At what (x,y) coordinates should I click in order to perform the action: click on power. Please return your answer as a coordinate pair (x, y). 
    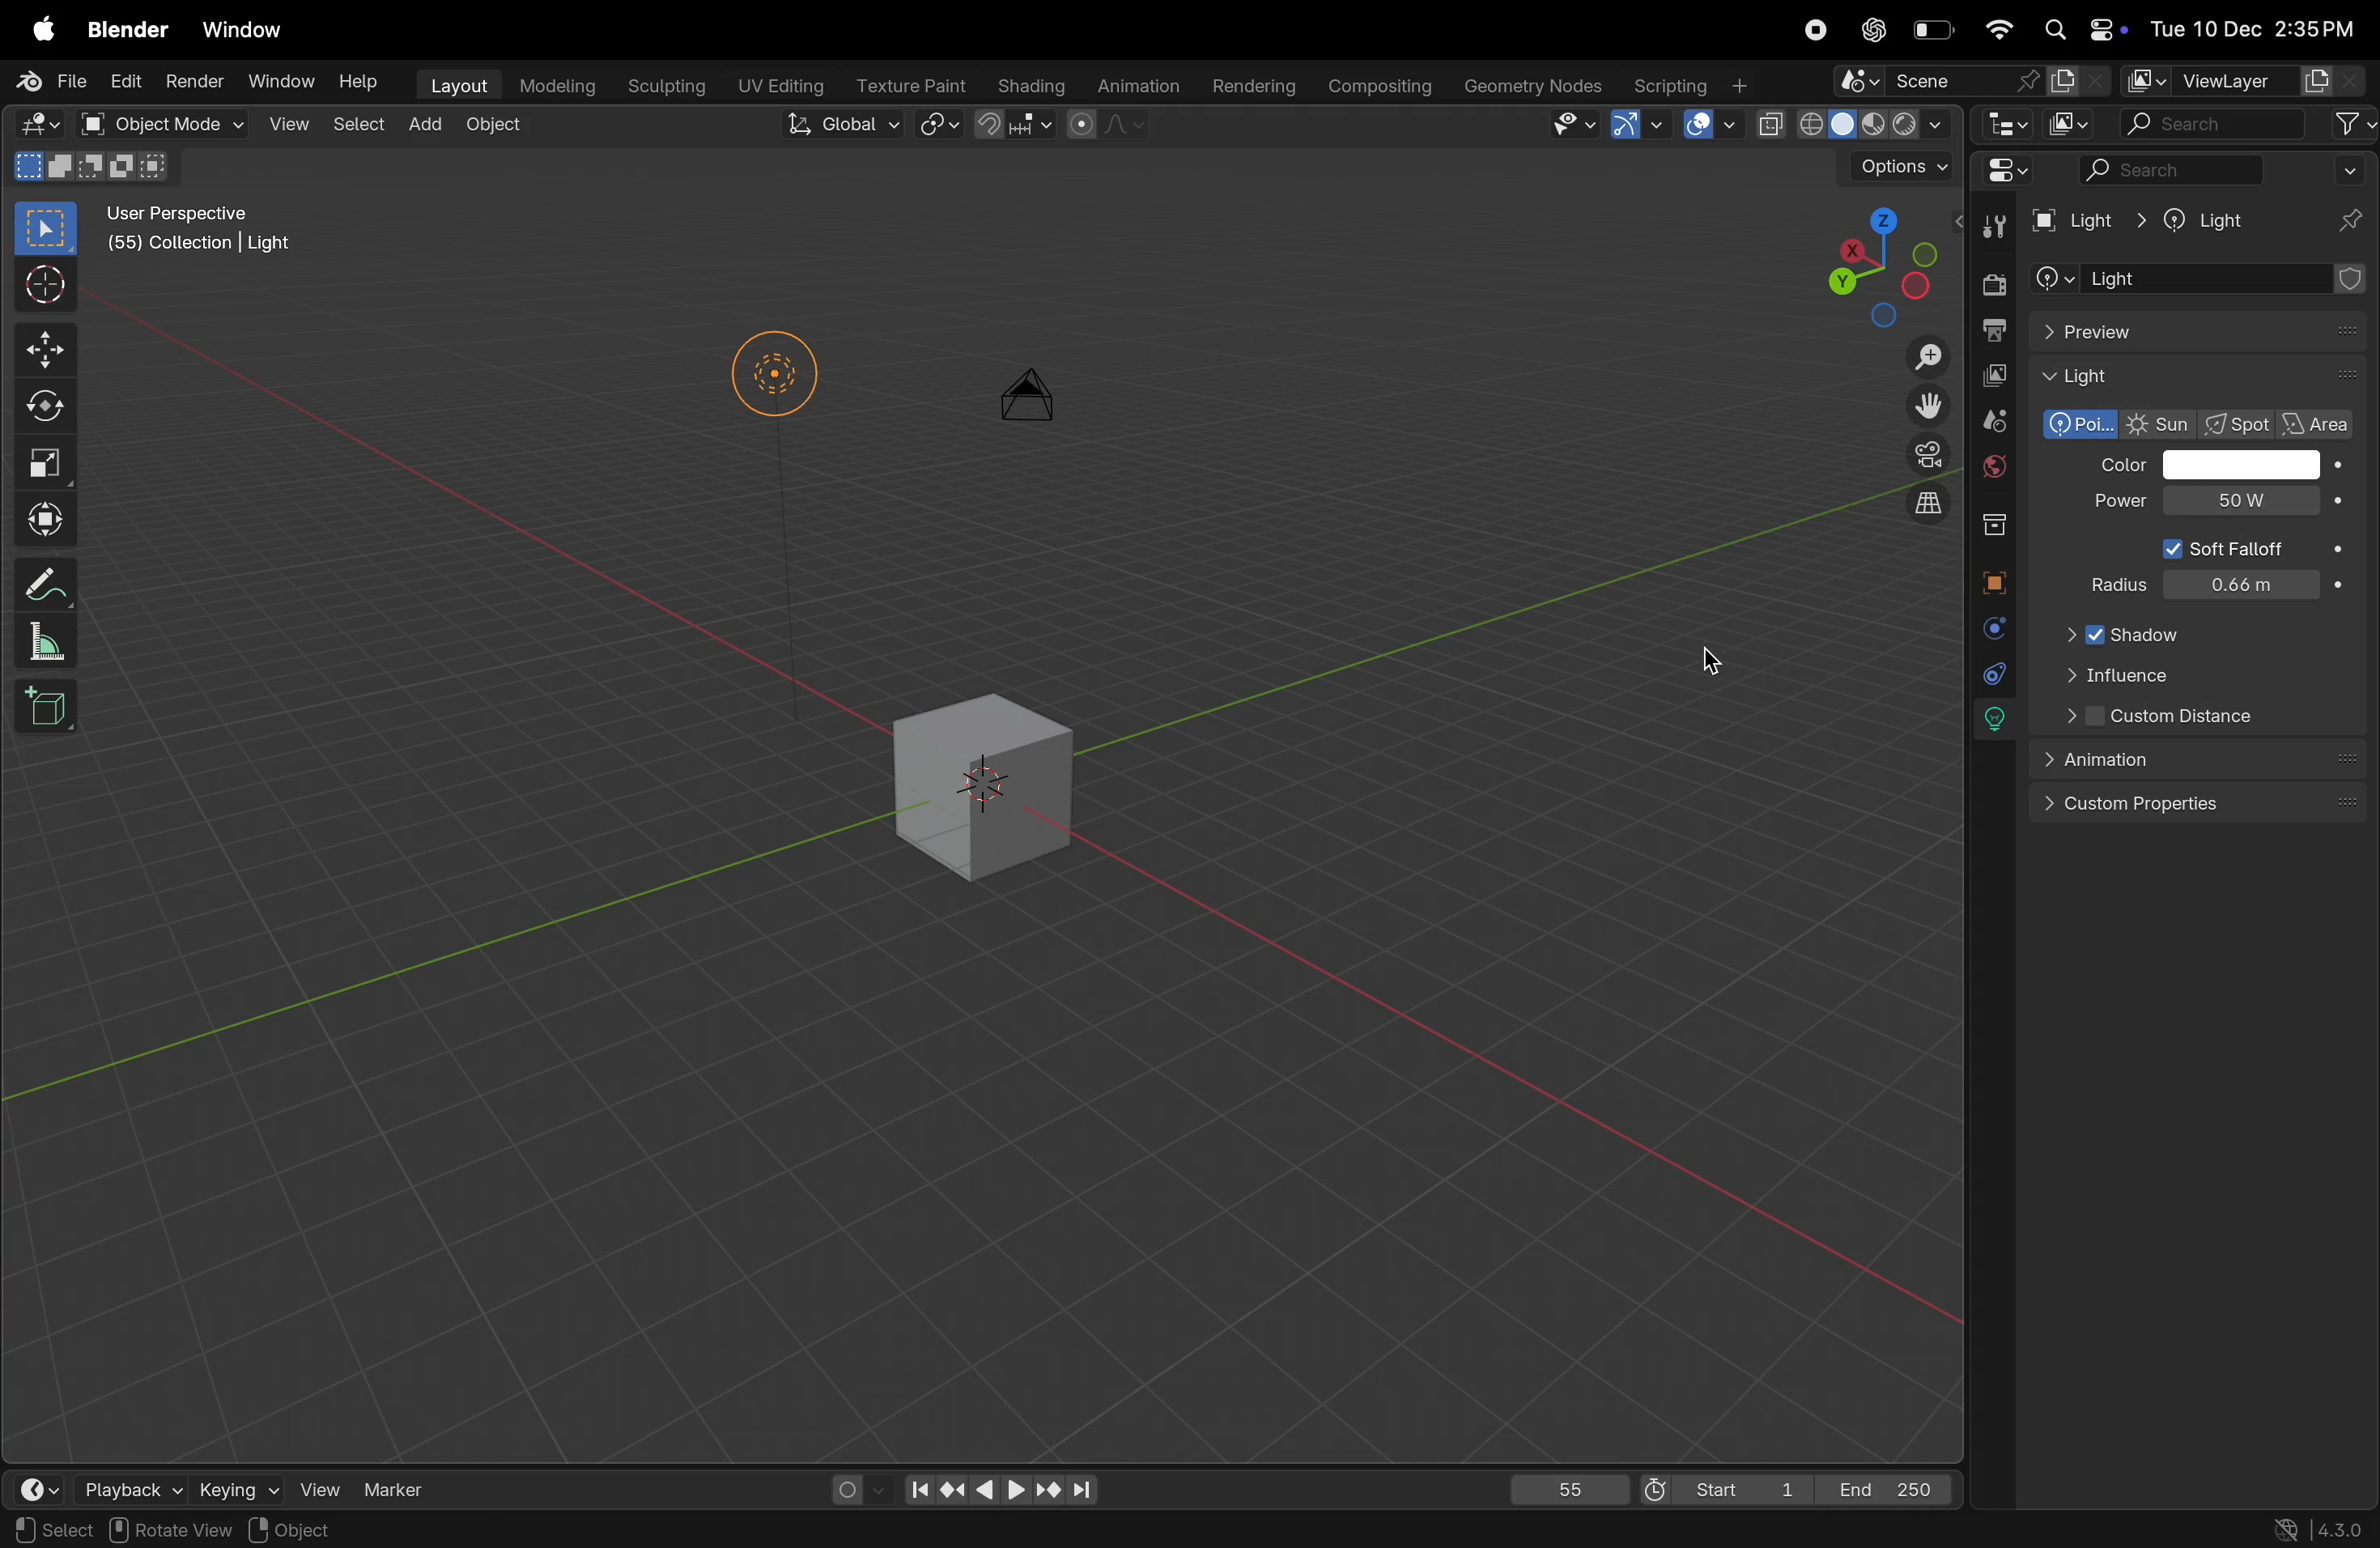
    Looking at the image, I should click on (2220, 569).